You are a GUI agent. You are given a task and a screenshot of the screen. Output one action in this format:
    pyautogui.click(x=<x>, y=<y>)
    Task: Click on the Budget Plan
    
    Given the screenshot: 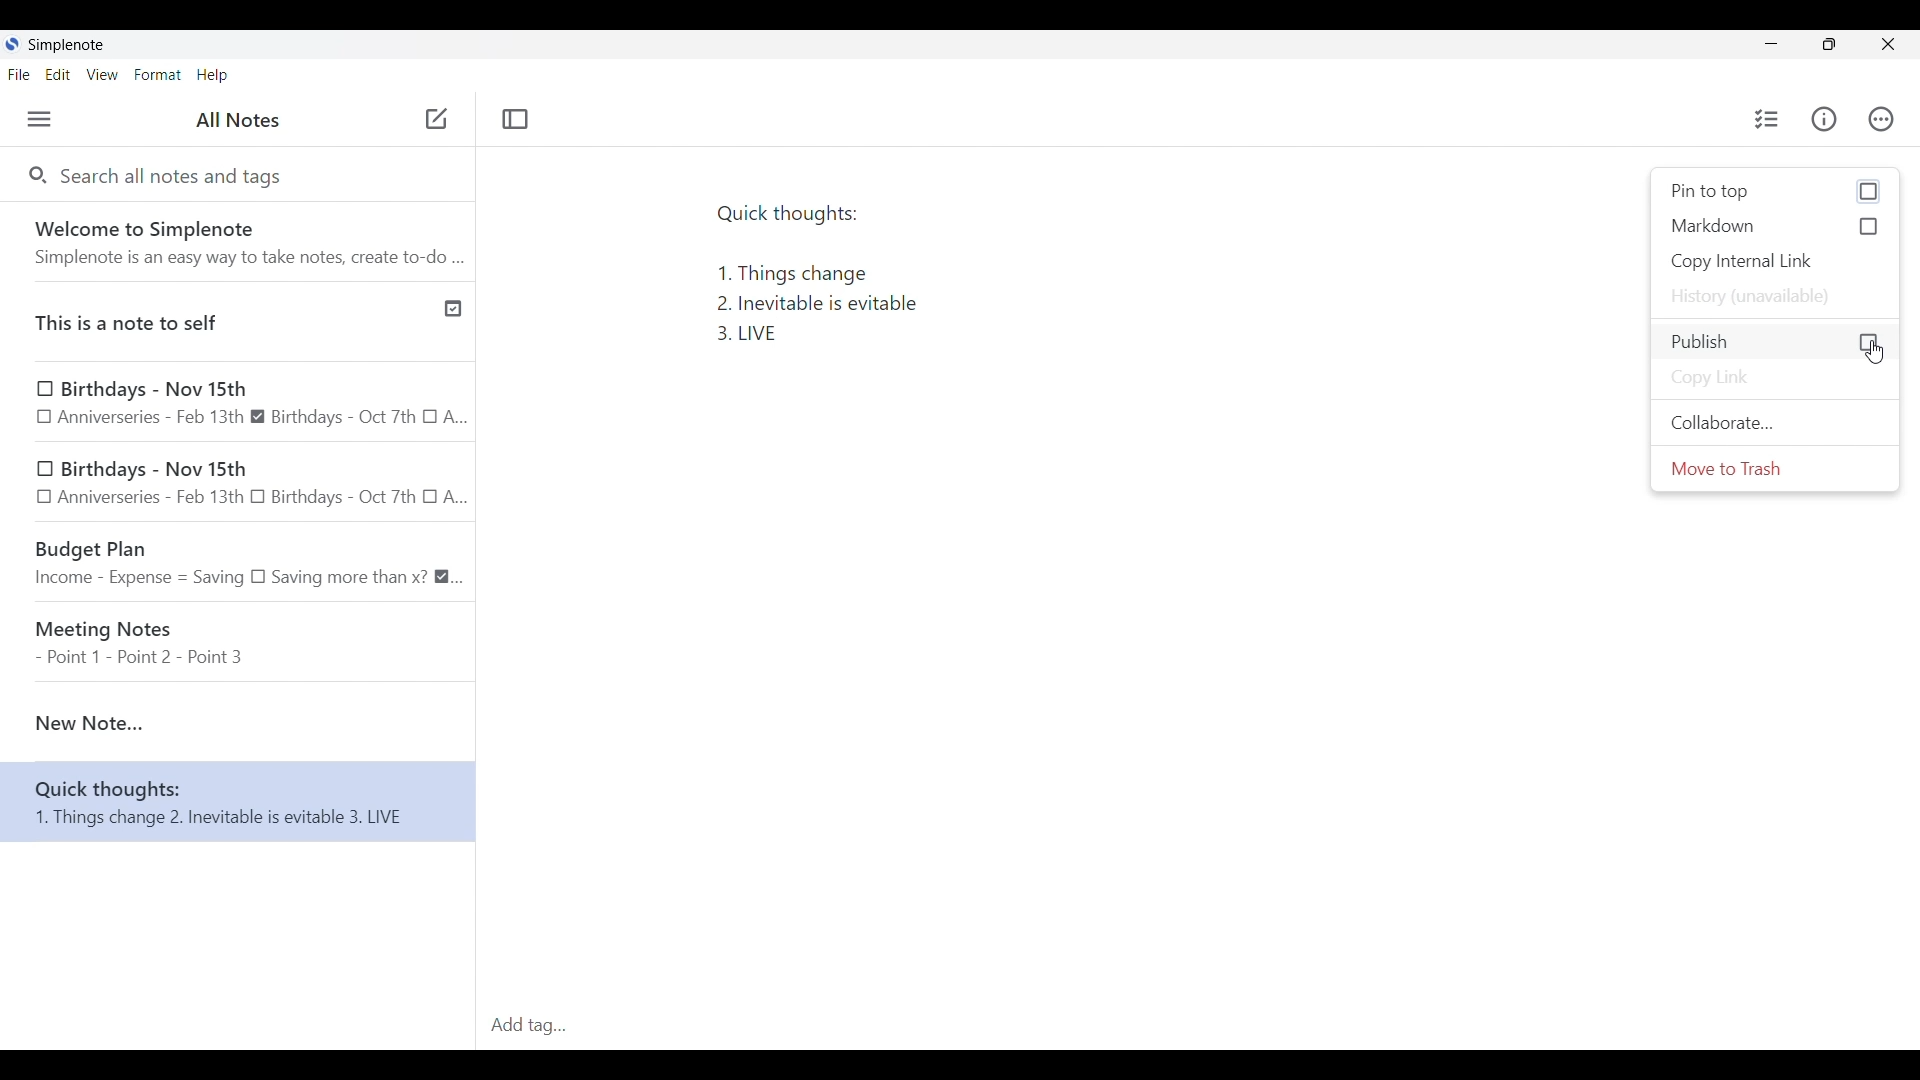 What is the action you would take?
    pyautogui.click(x=239, y=559)
    